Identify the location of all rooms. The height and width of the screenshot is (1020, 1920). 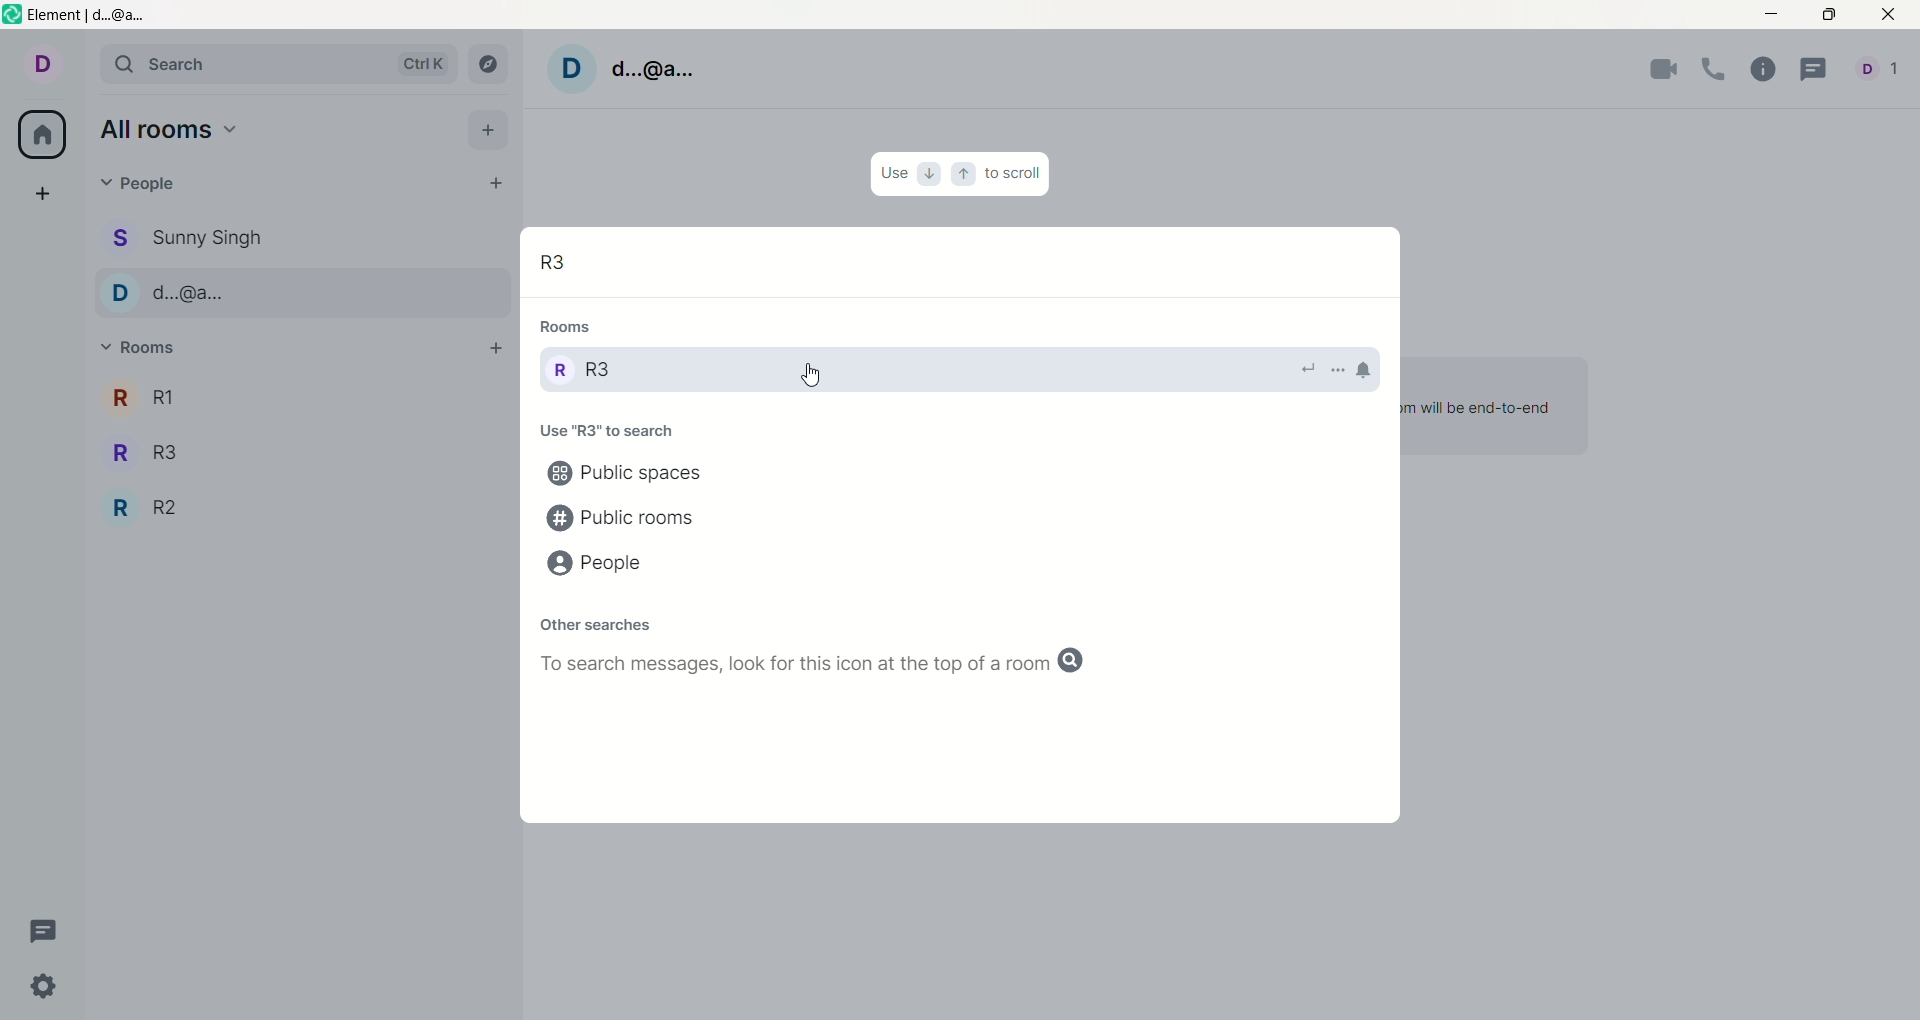
(43, 133).